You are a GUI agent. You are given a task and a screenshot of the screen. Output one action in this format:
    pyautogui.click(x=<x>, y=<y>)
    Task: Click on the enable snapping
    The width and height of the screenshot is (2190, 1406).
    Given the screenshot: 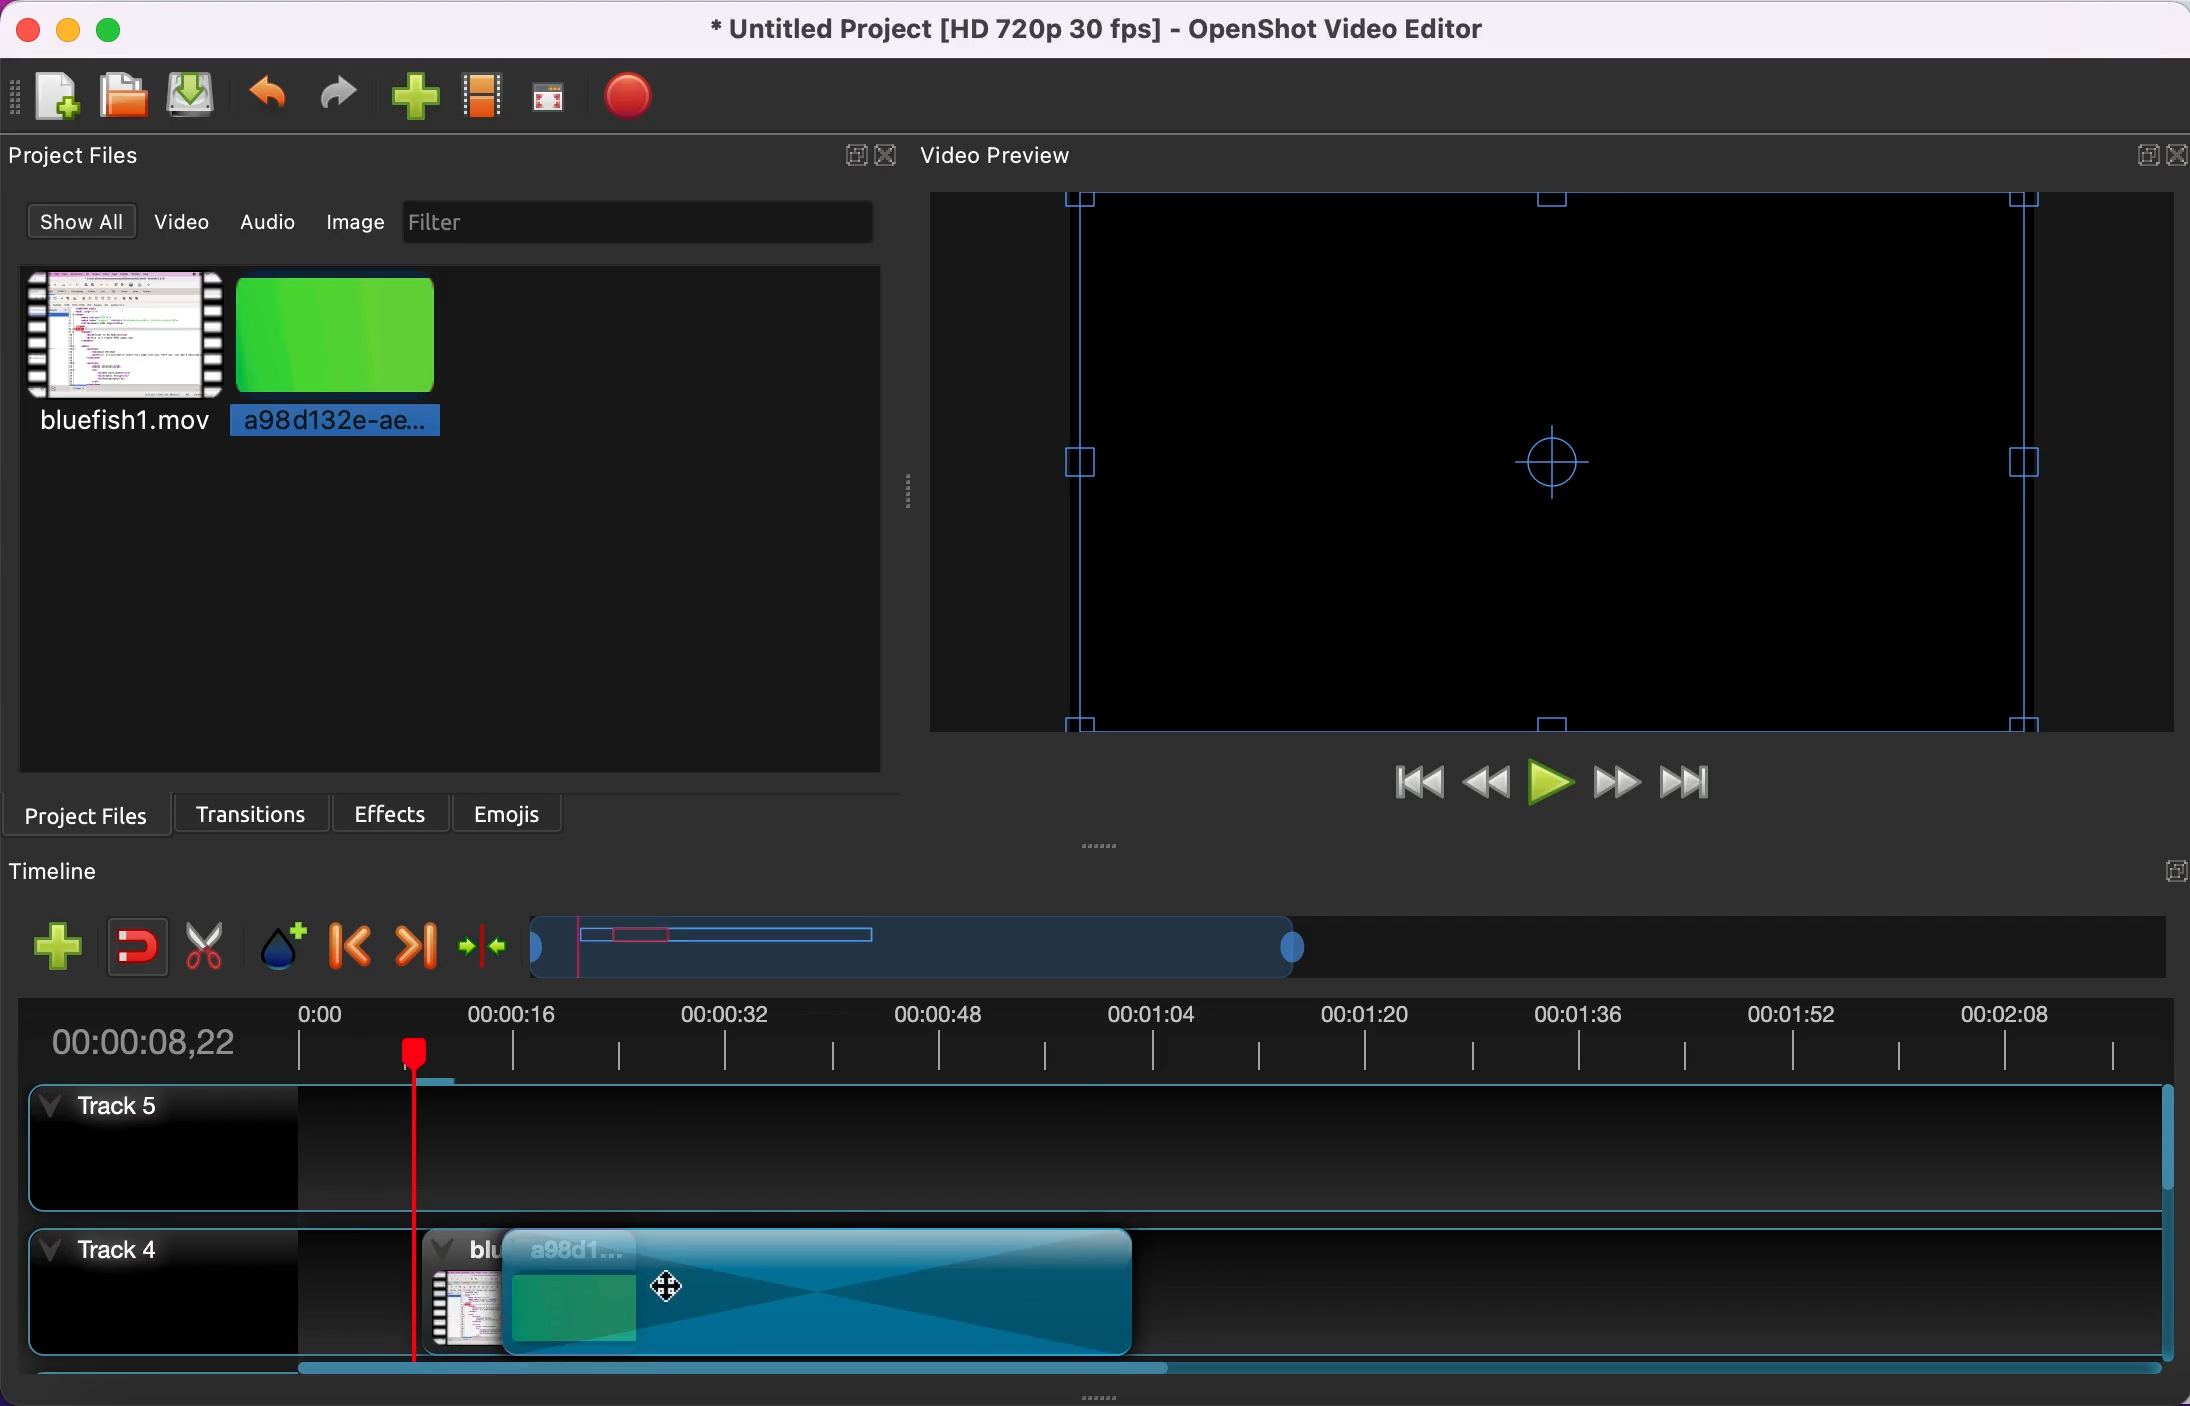 What is the action you would take?
    pyautogui.click(x=134, y=941)
    